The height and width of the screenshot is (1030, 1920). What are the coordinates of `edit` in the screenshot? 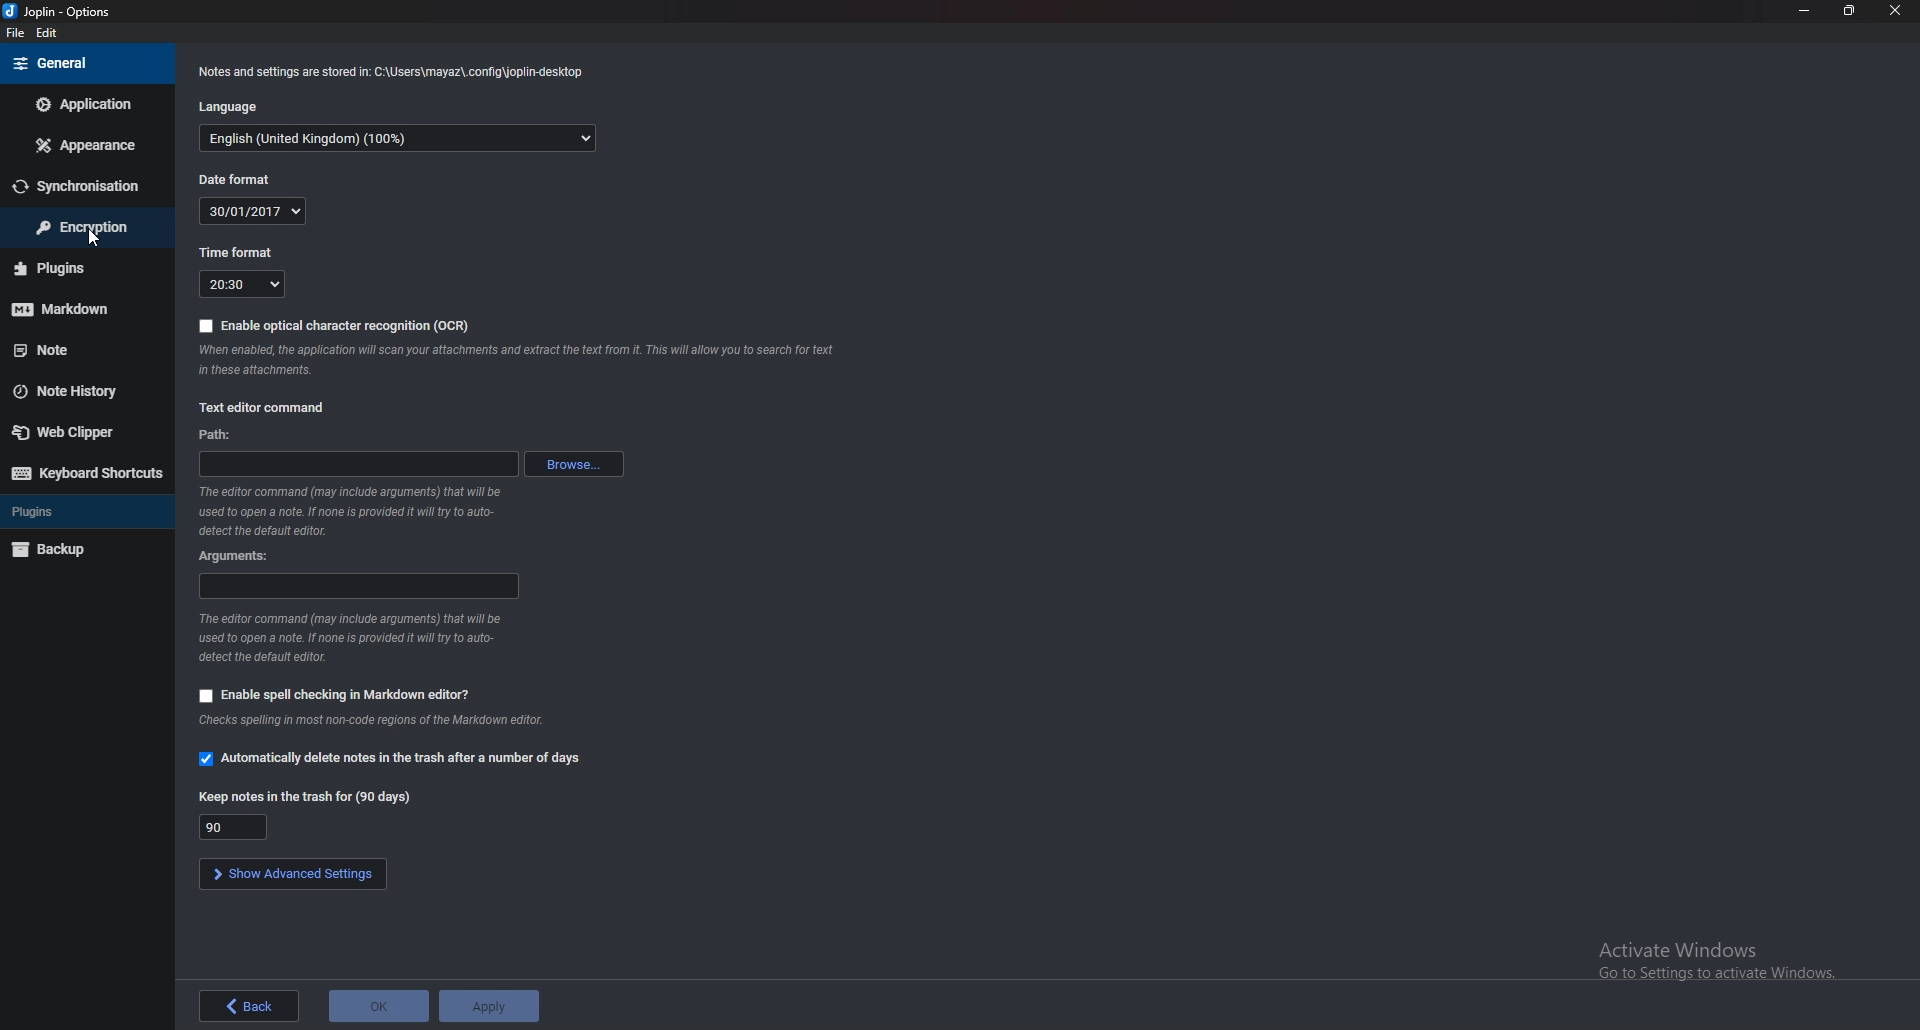 It's located at (47, 31).